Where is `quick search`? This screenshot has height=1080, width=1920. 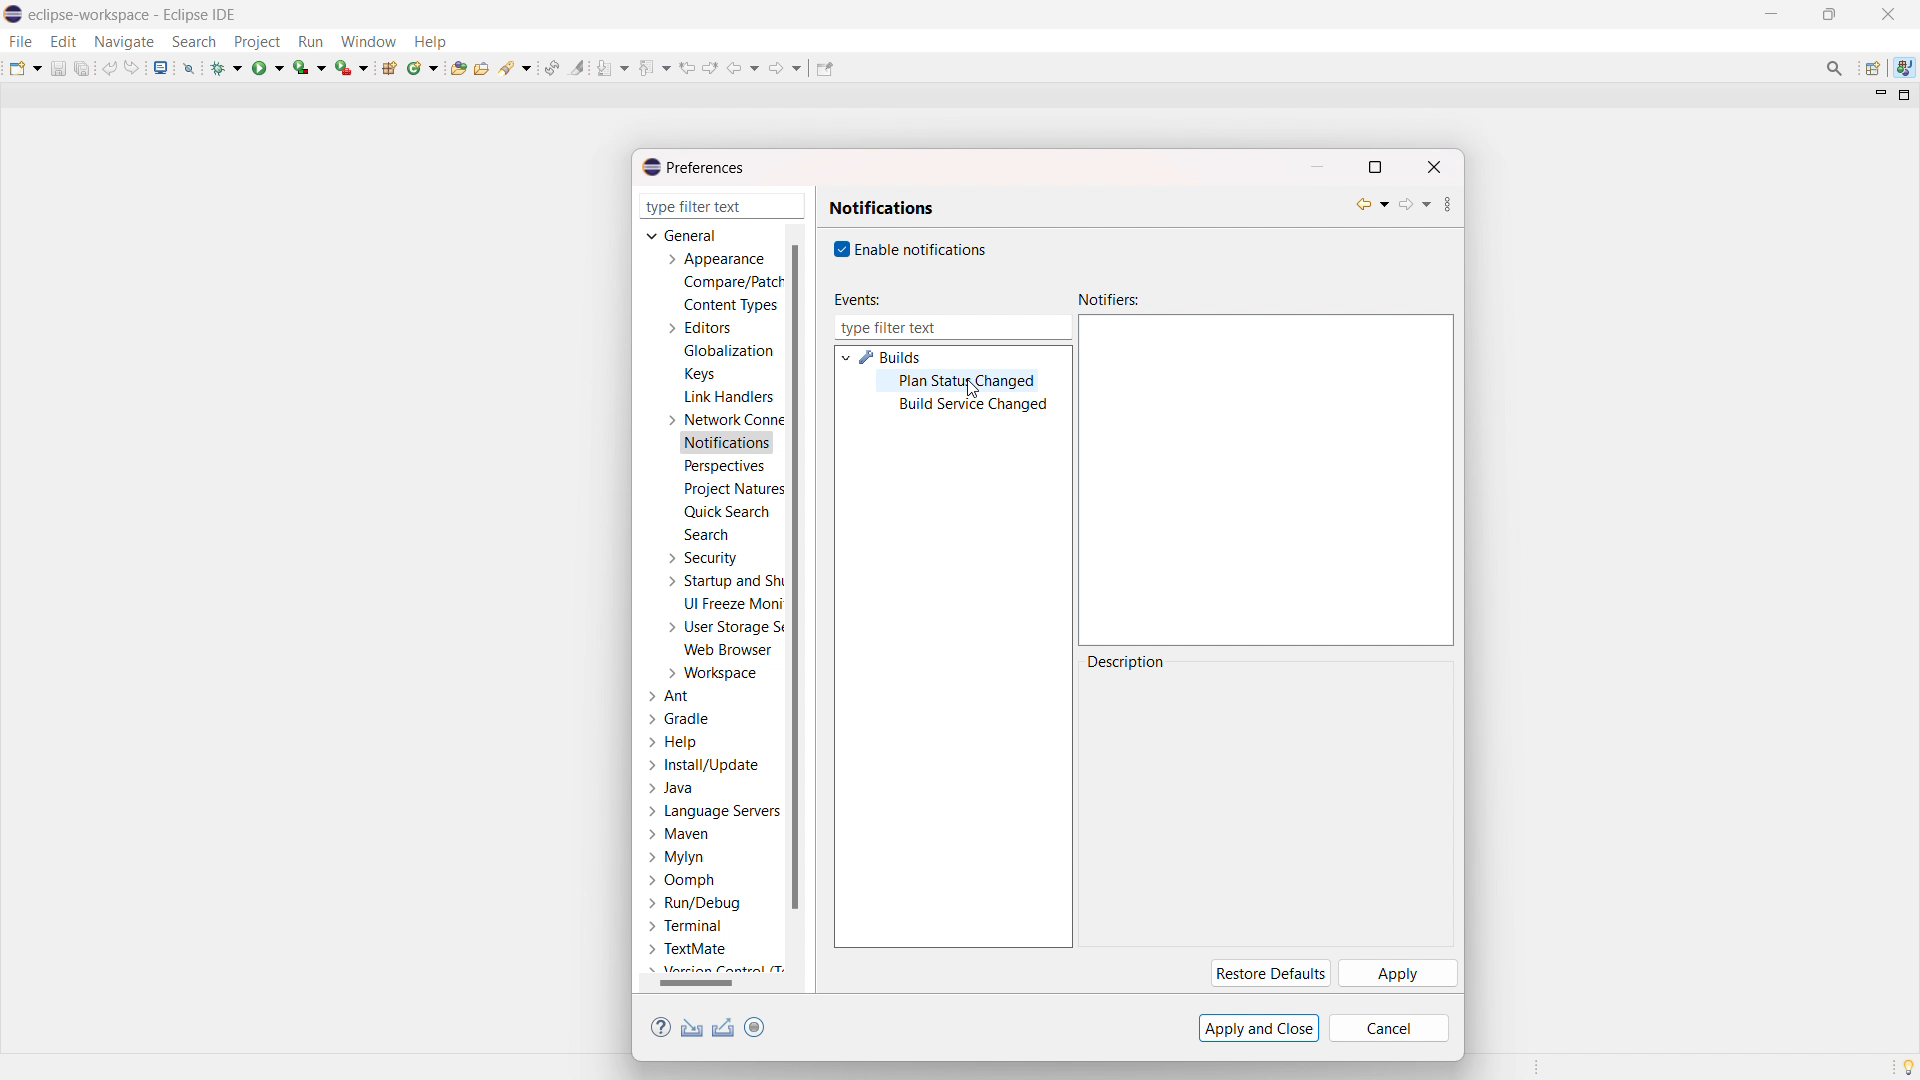 quick search is located at coordinates (726, 512).